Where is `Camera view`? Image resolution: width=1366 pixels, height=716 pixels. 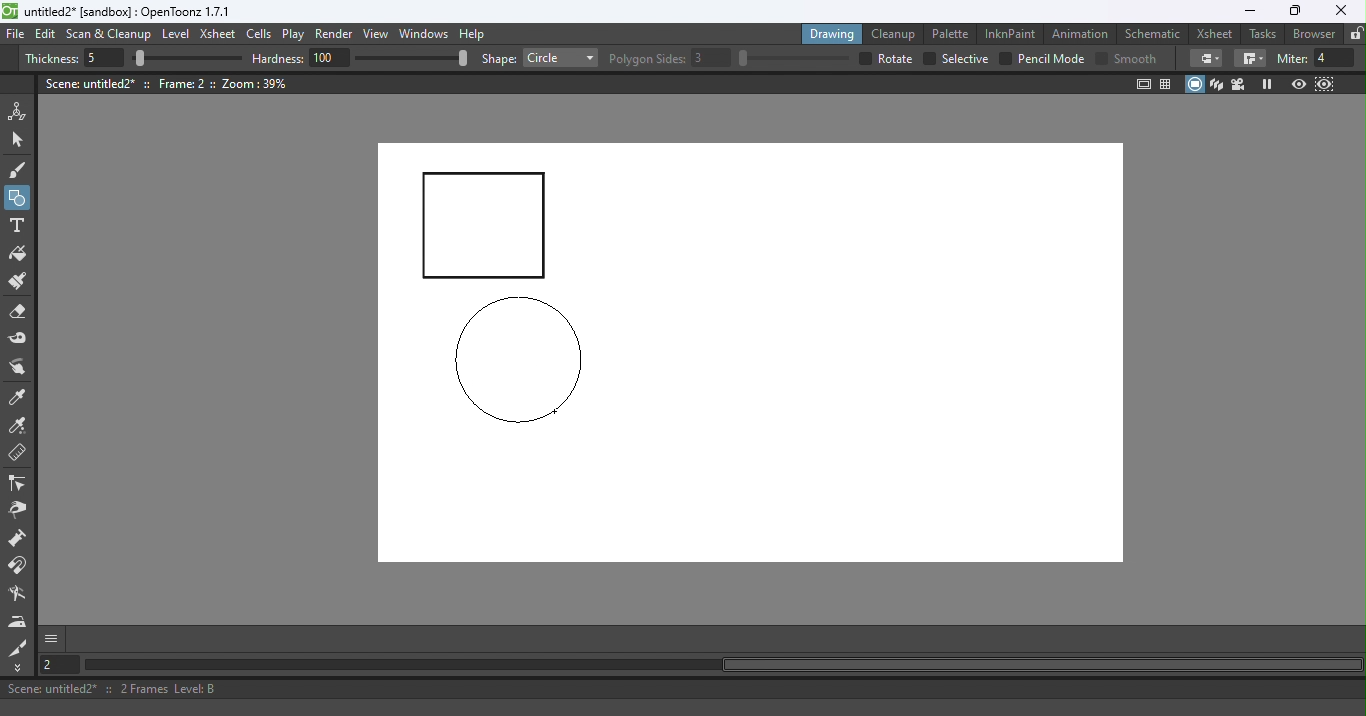
Camera view is located at coordinates (1241, 83).